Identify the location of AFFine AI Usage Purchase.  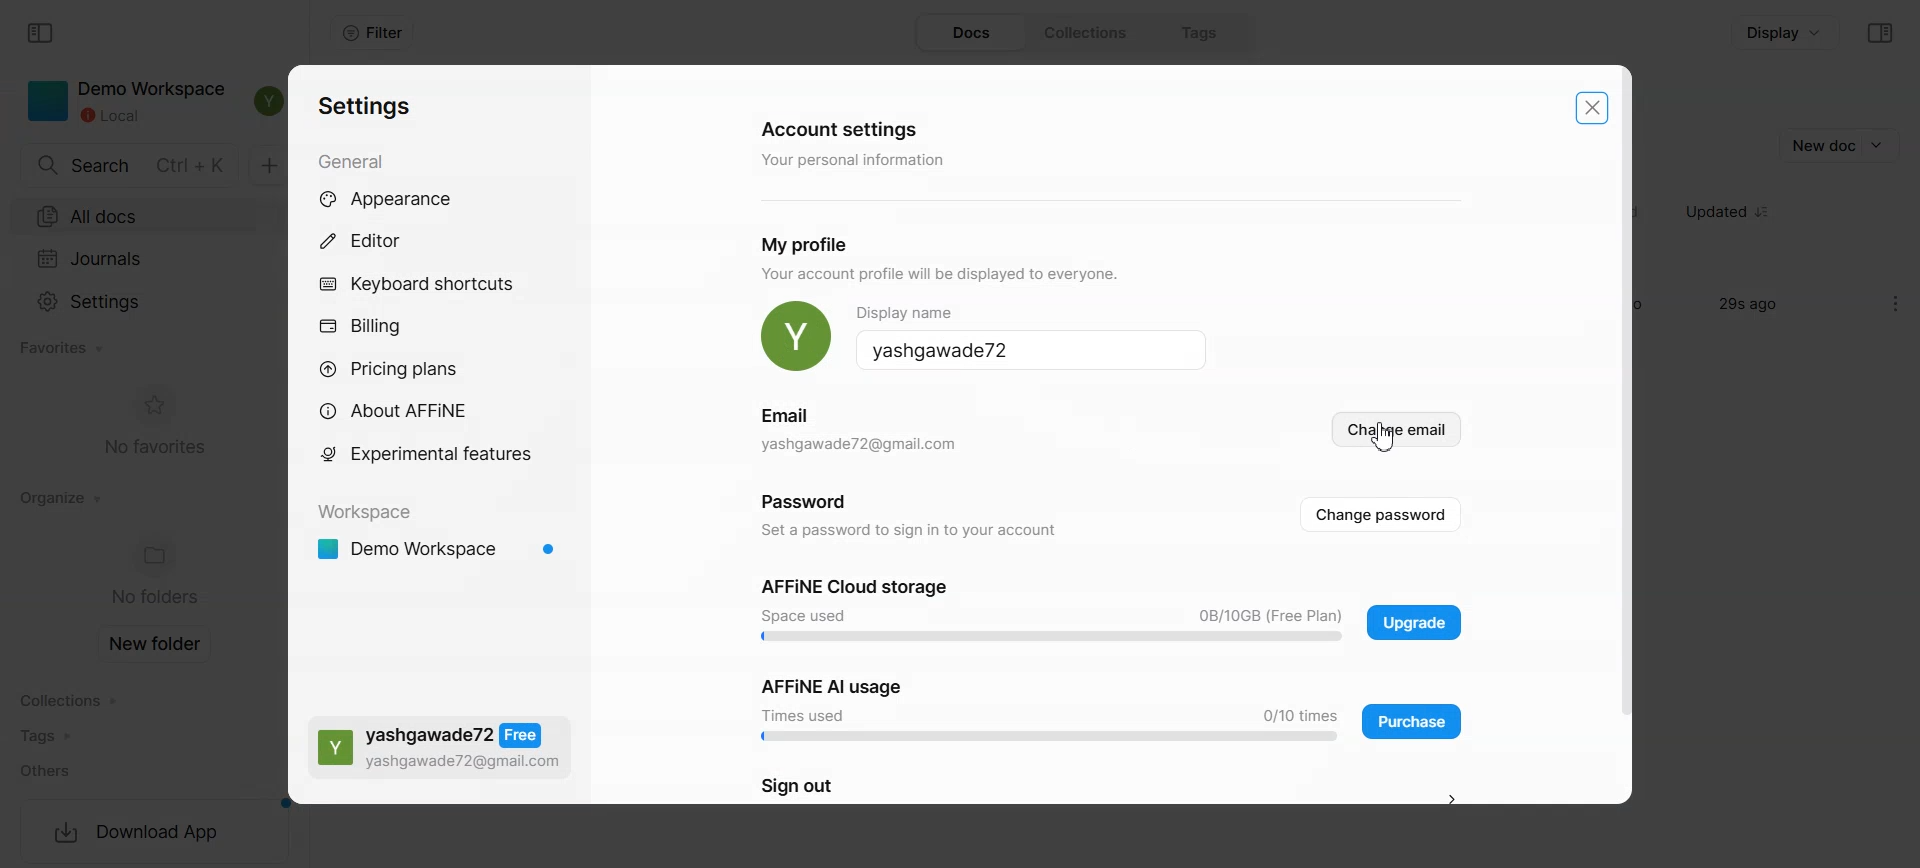
(1414, 720).